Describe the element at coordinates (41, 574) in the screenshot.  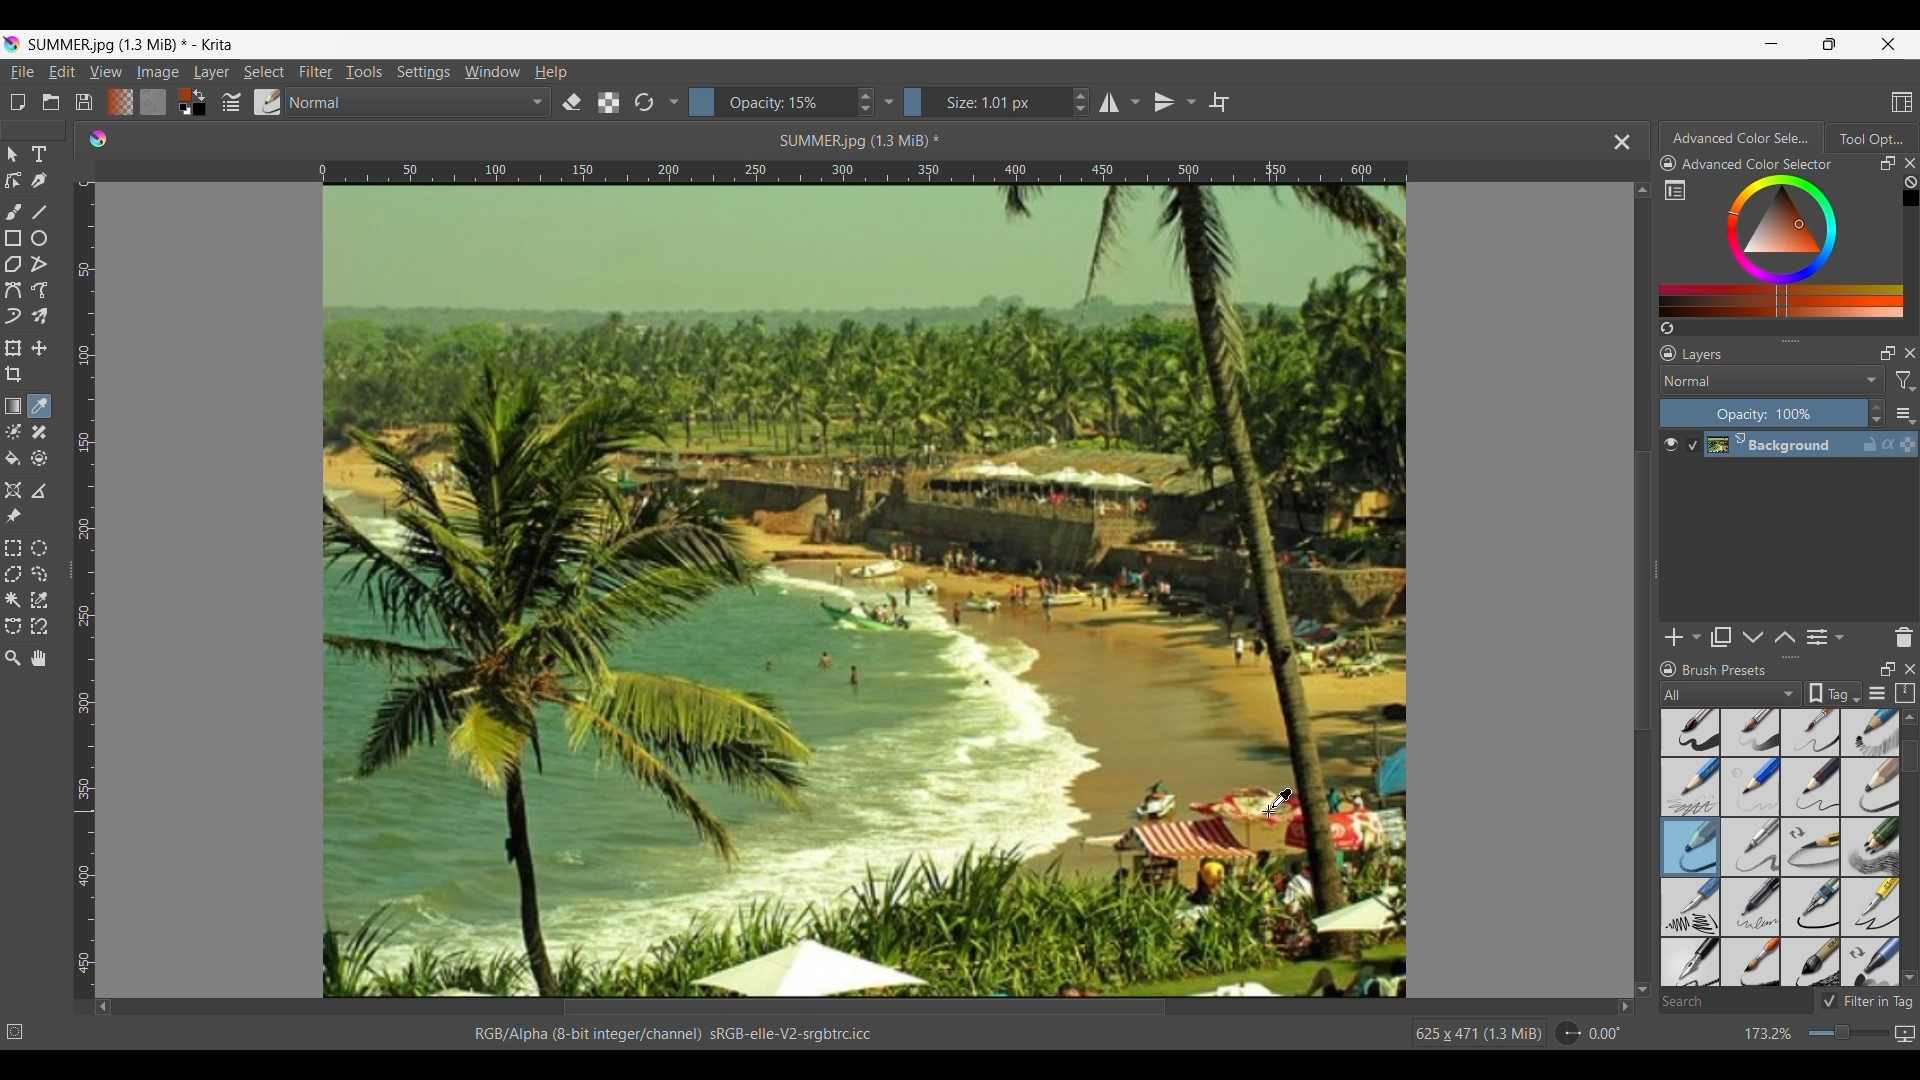
I see `Freehand selection tool` at that location.